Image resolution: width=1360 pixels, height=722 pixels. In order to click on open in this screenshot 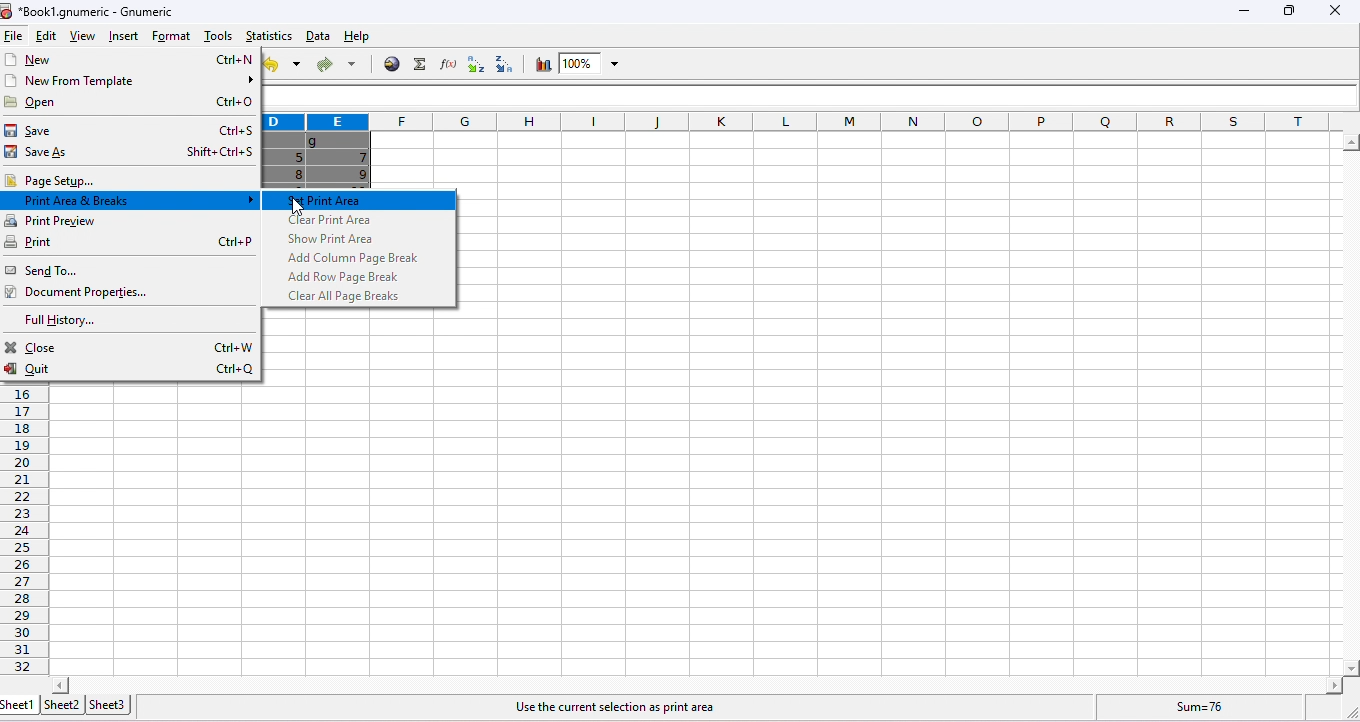, I will do `click(132, 102)`.